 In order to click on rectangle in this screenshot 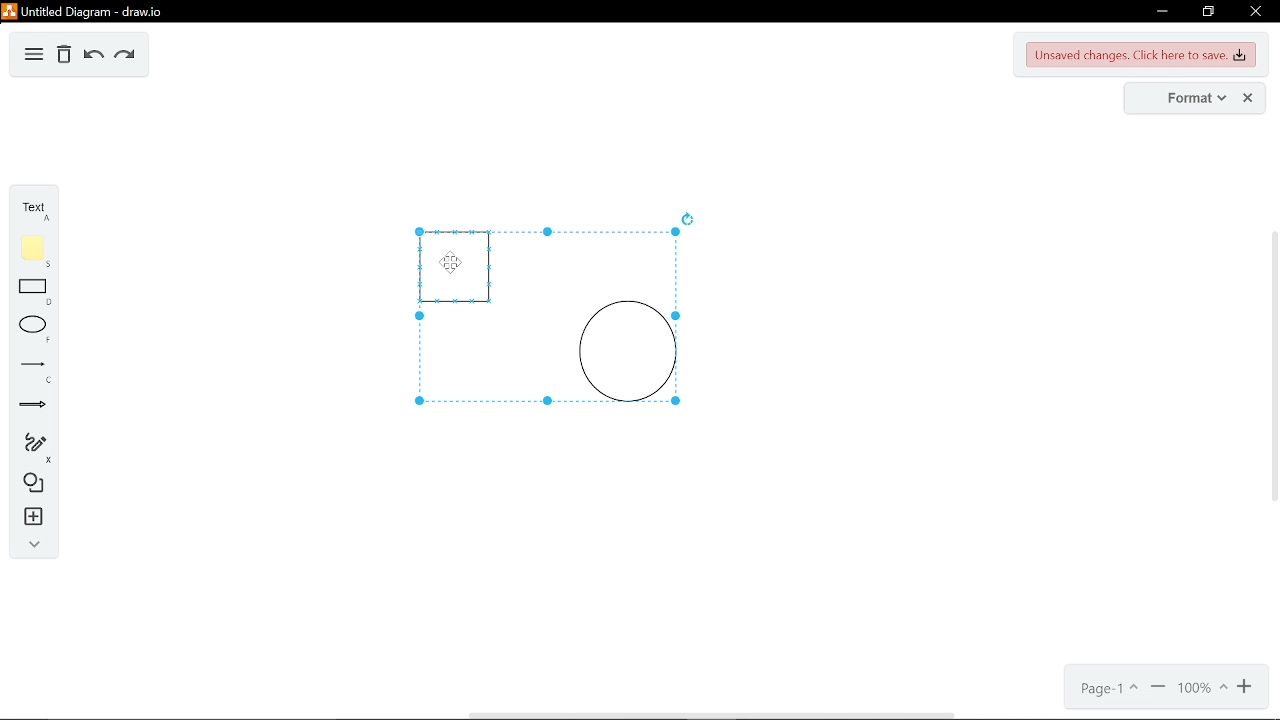, I will do `click(34, 293)`.